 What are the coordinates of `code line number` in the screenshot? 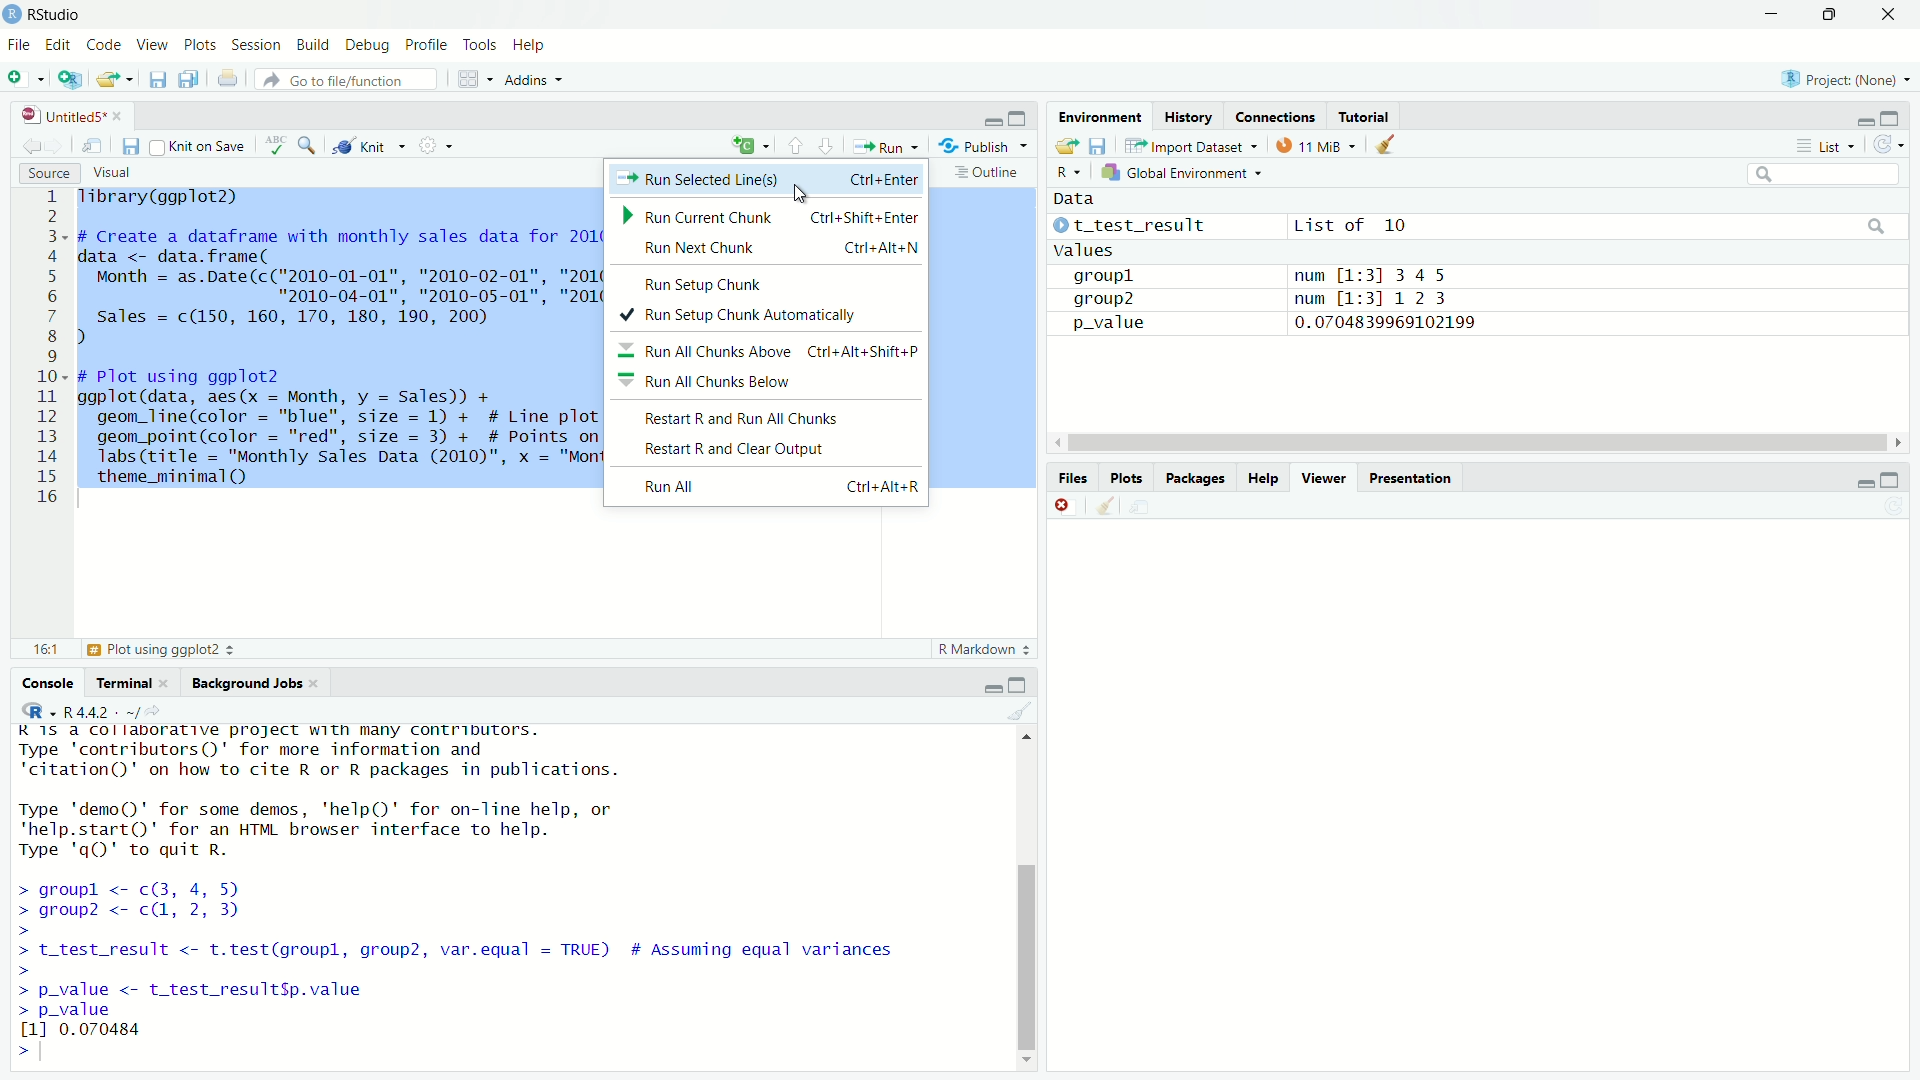 It's located at (51, 350).